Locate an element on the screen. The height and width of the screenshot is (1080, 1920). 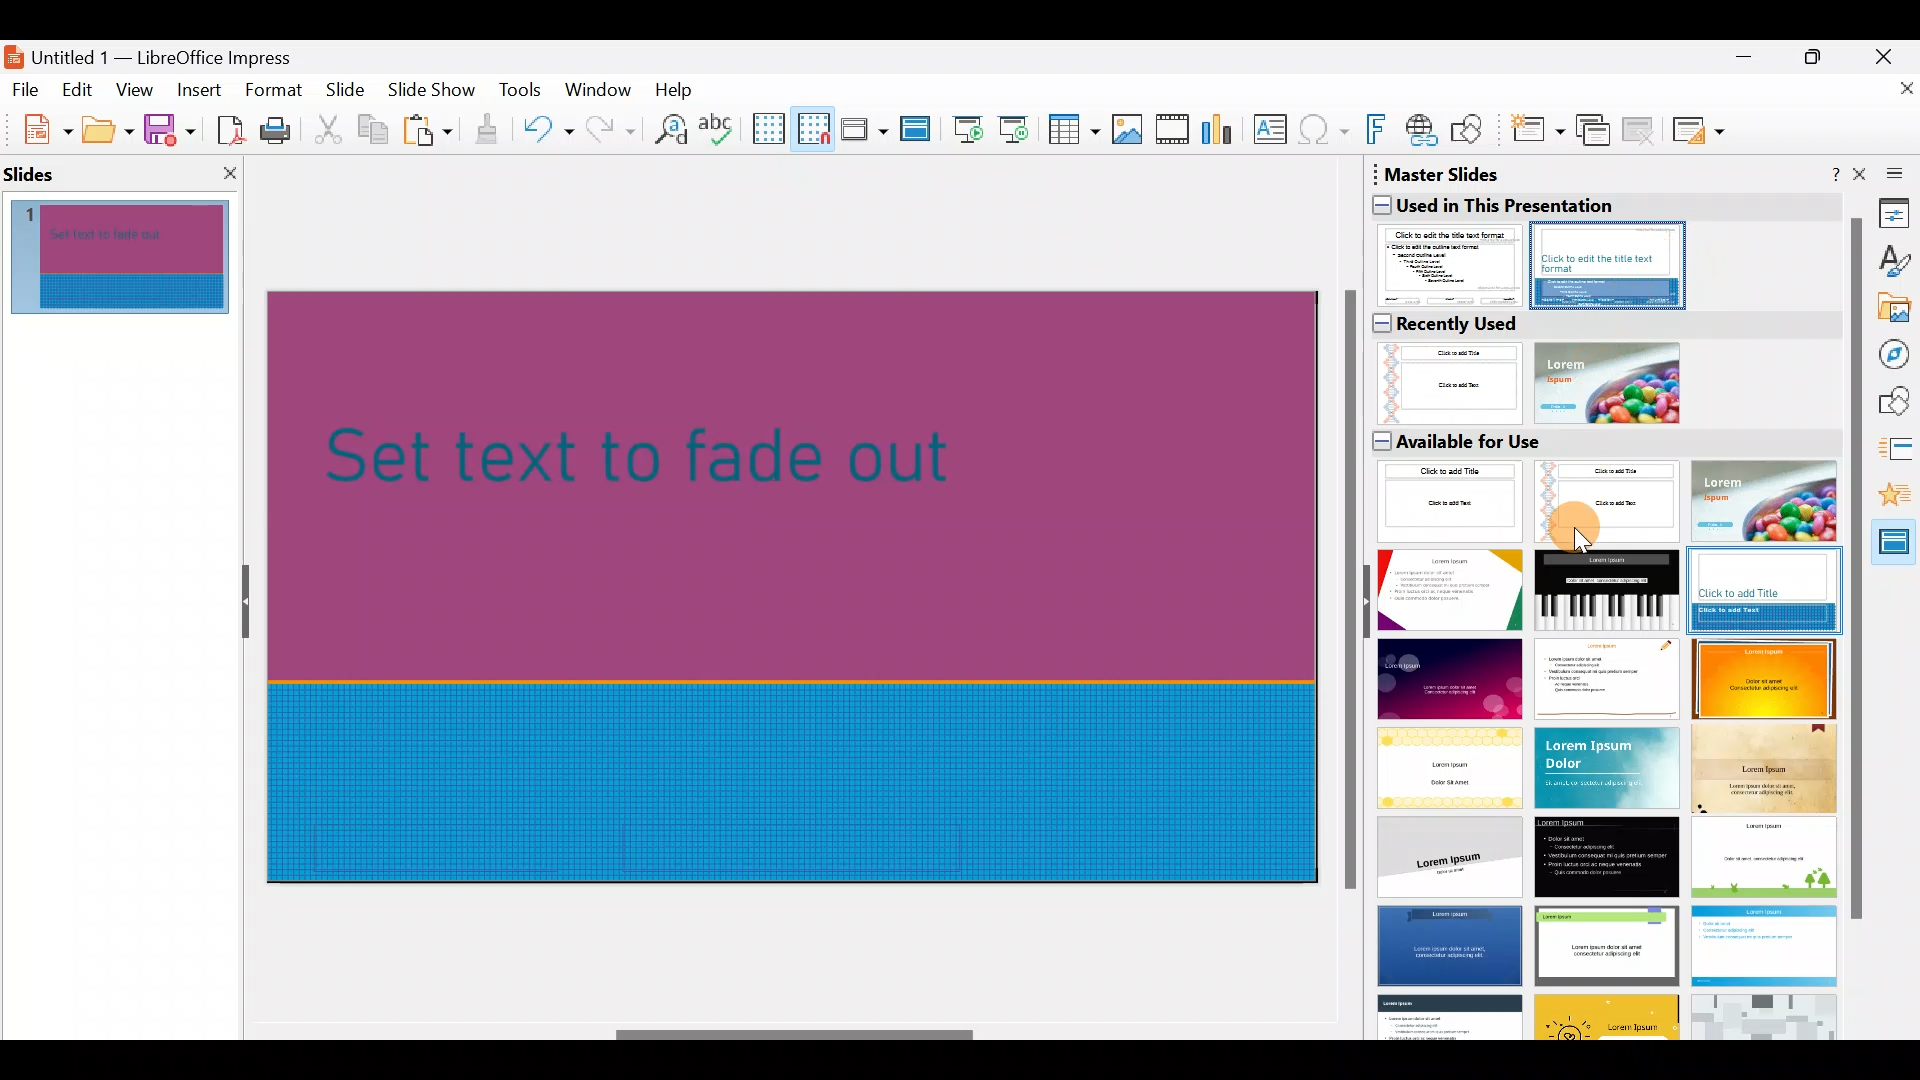
View is located at coordinates (136, 89).